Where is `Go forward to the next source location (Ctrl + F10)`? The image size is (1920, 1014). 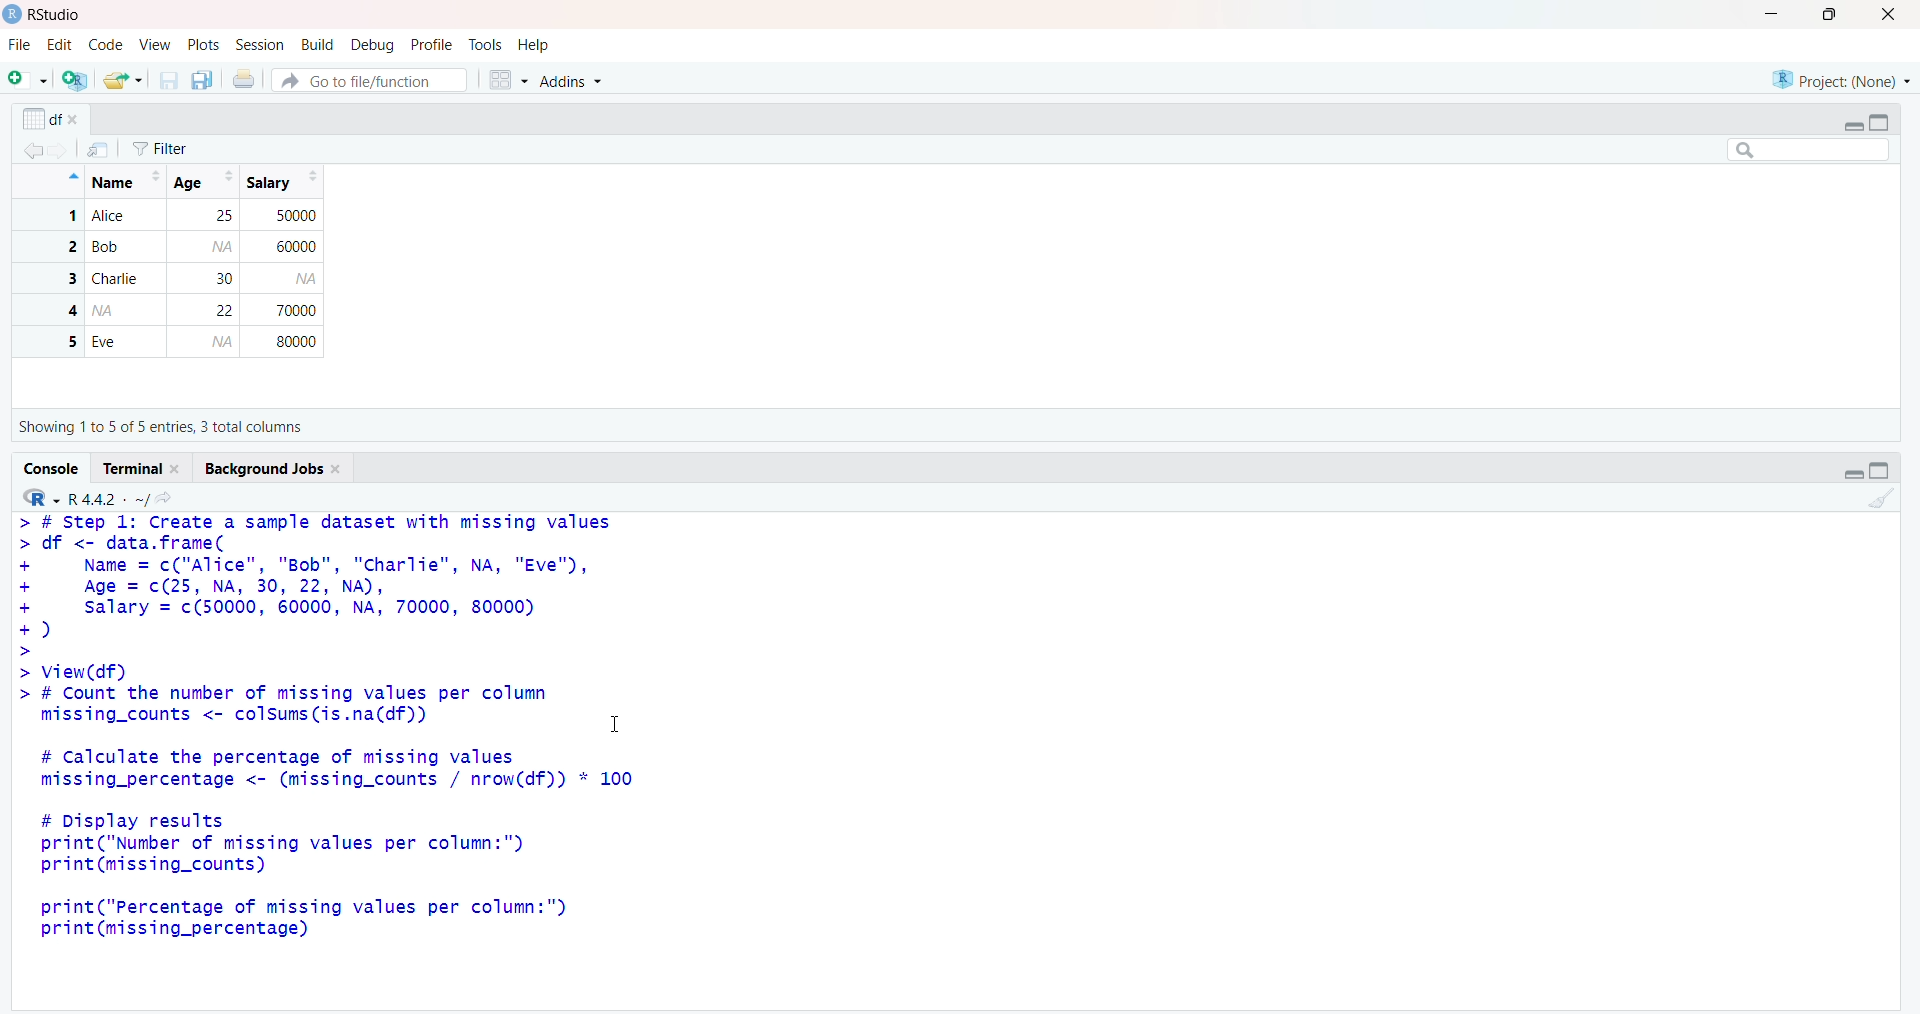
Go forward to the next source location (Ctrl + F10) is located at coordinates (65, 154).